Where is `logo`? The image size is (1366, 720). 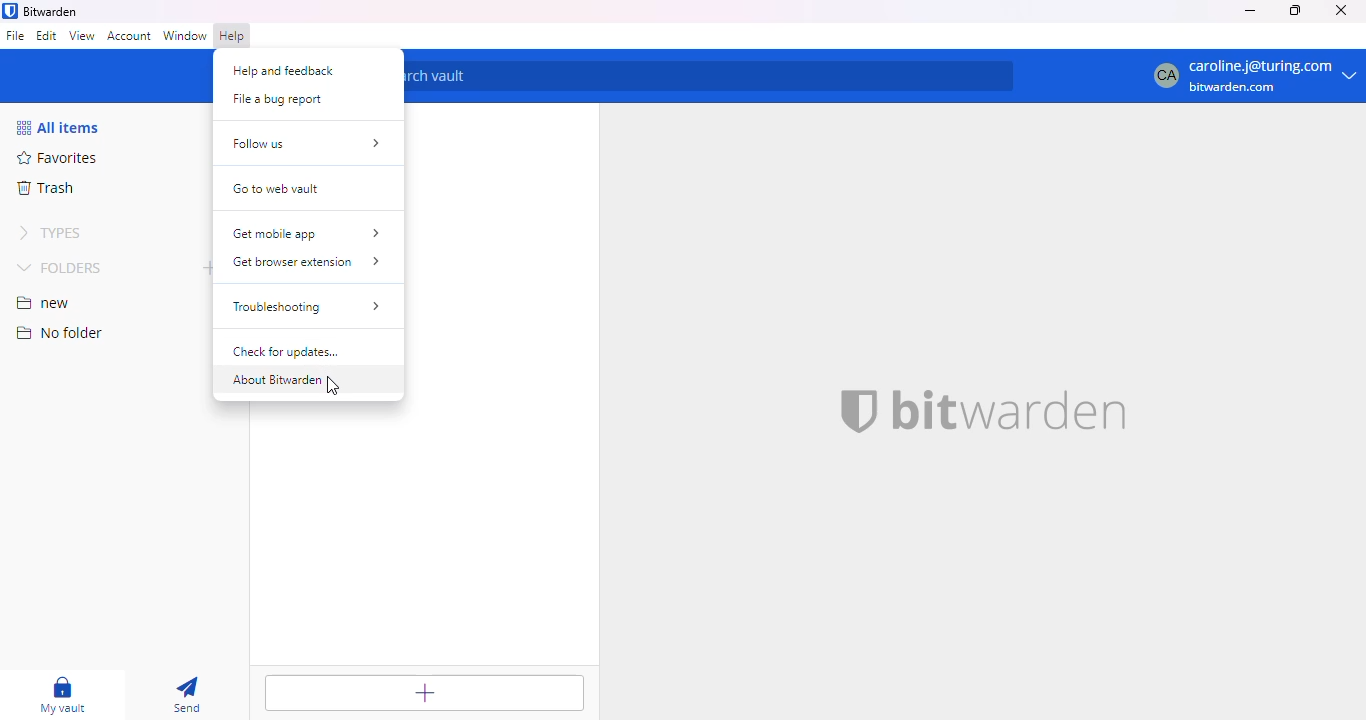
logo is located at coordinates (855, 411).